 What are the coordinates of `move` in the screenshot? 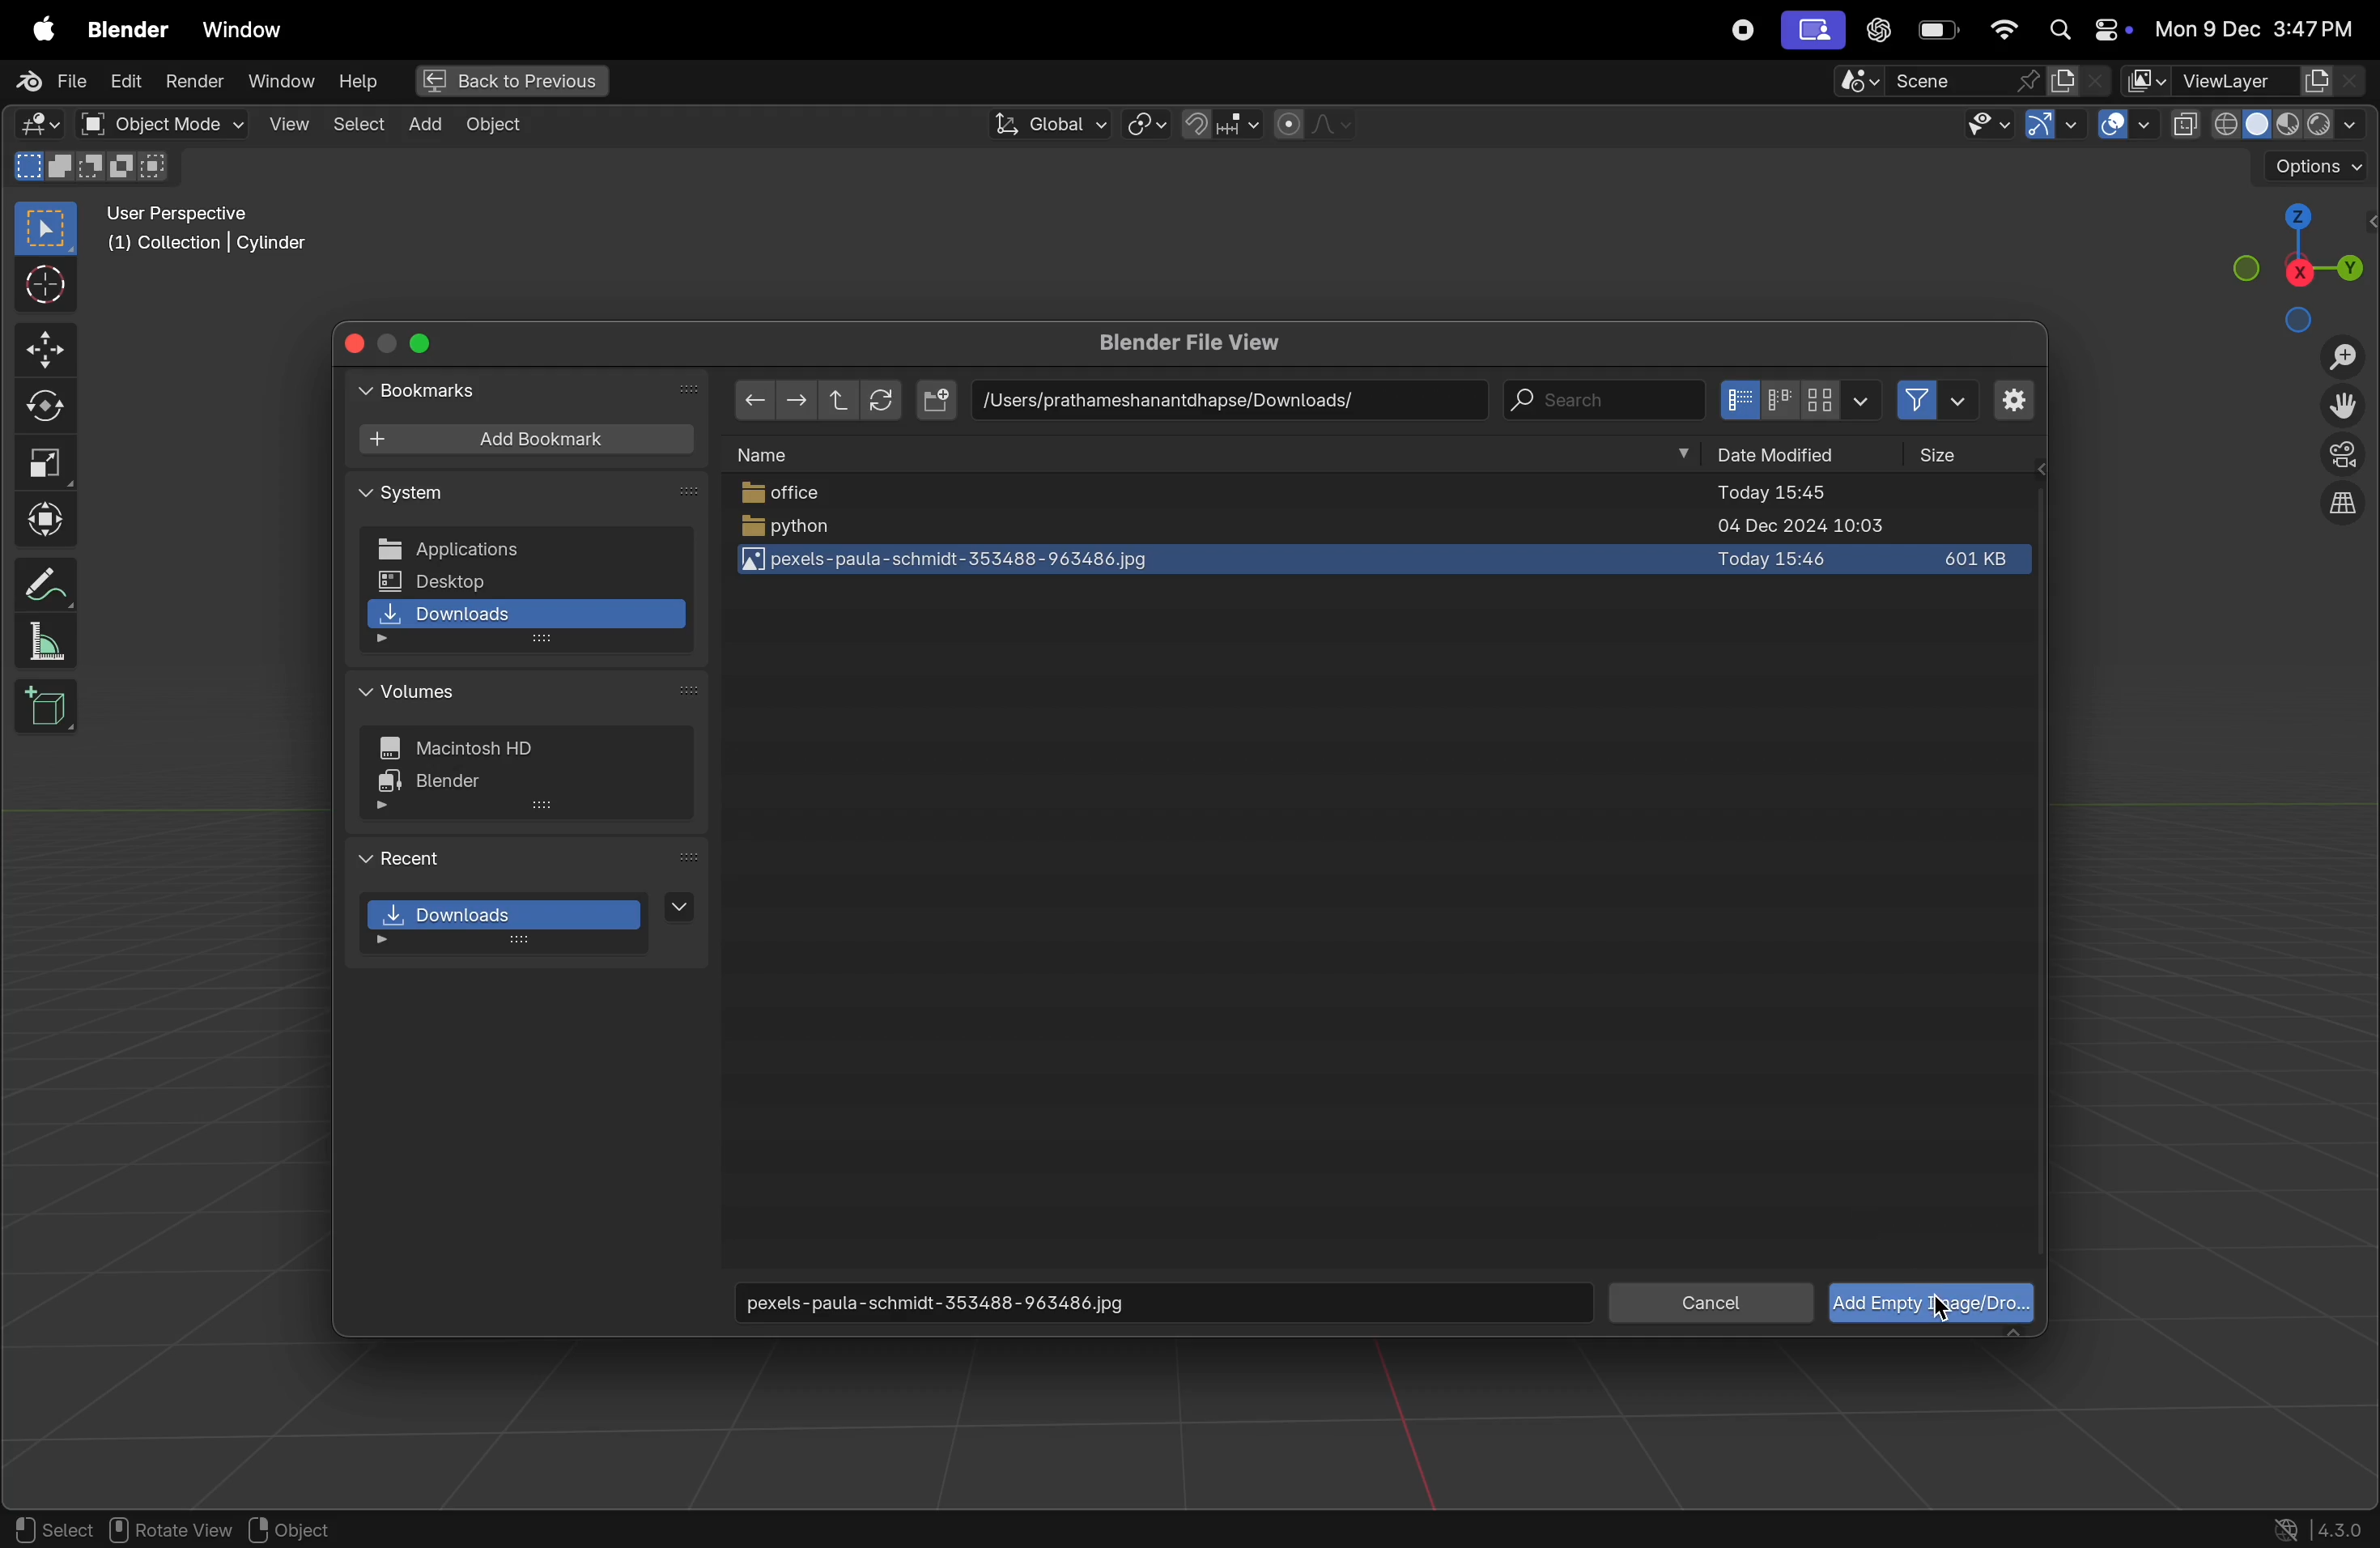 It's located at (42, 351).